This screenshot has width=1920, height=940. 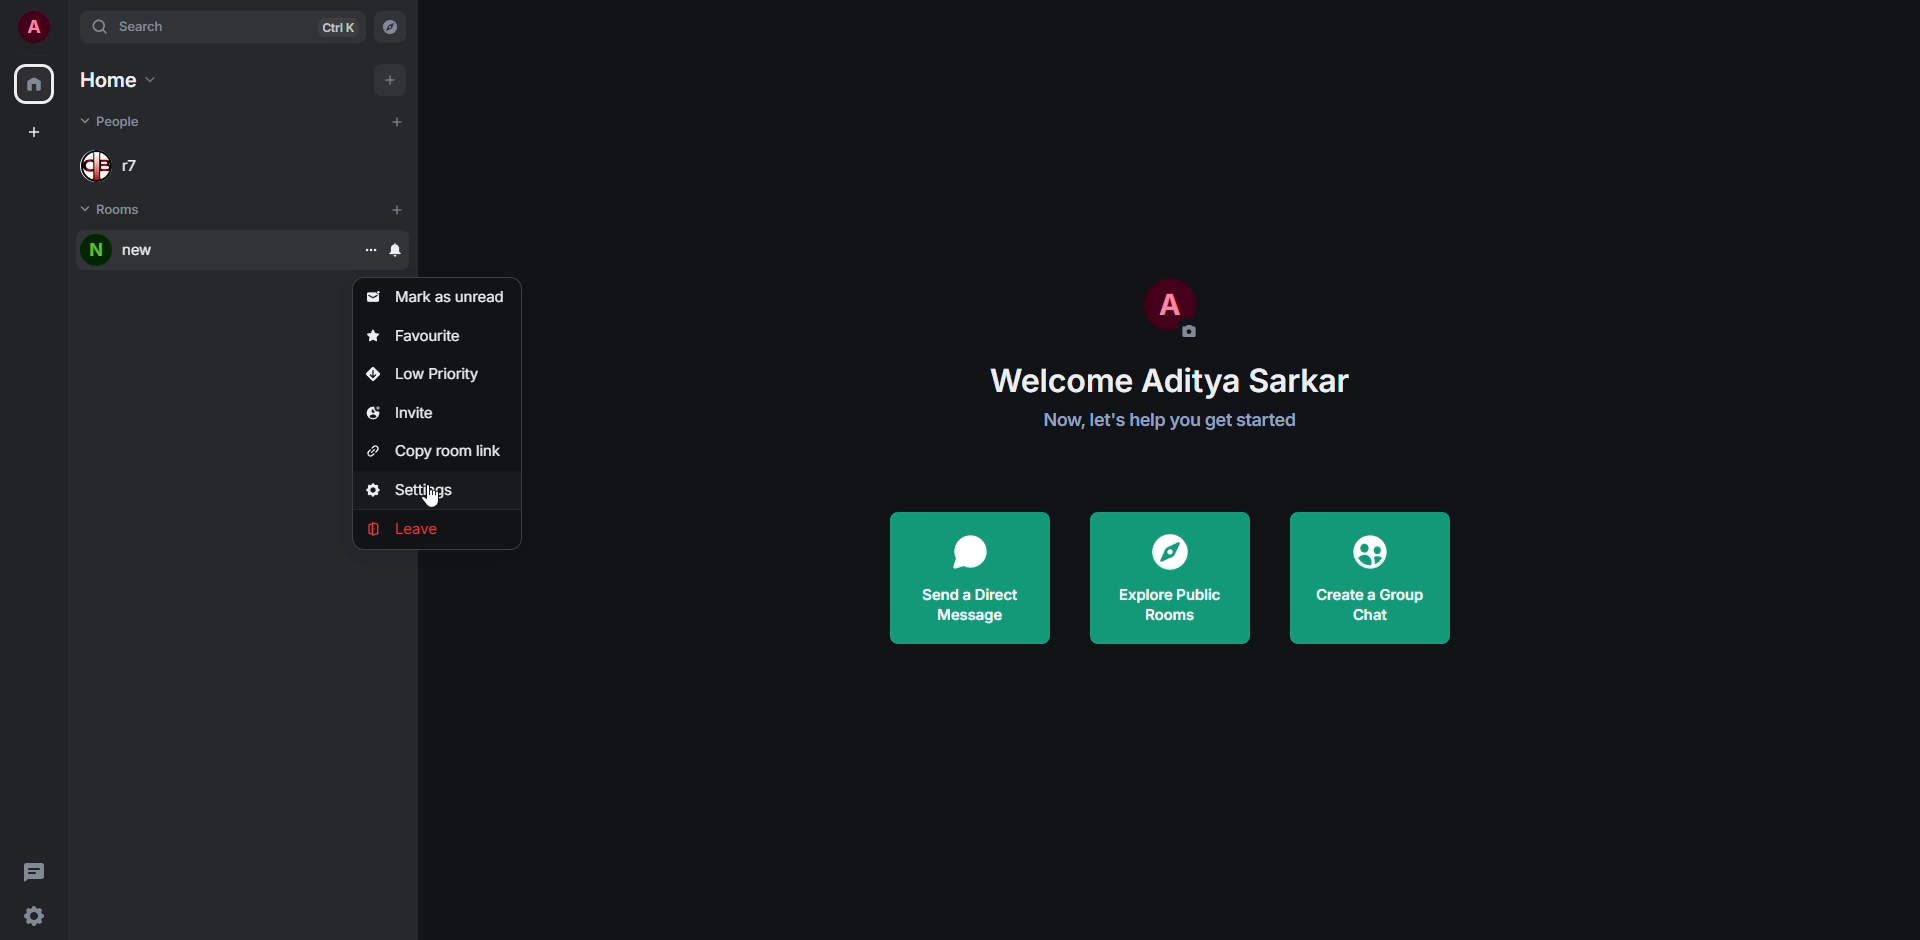 I want to click on explore public rooms, so click(x=1167, y=576).